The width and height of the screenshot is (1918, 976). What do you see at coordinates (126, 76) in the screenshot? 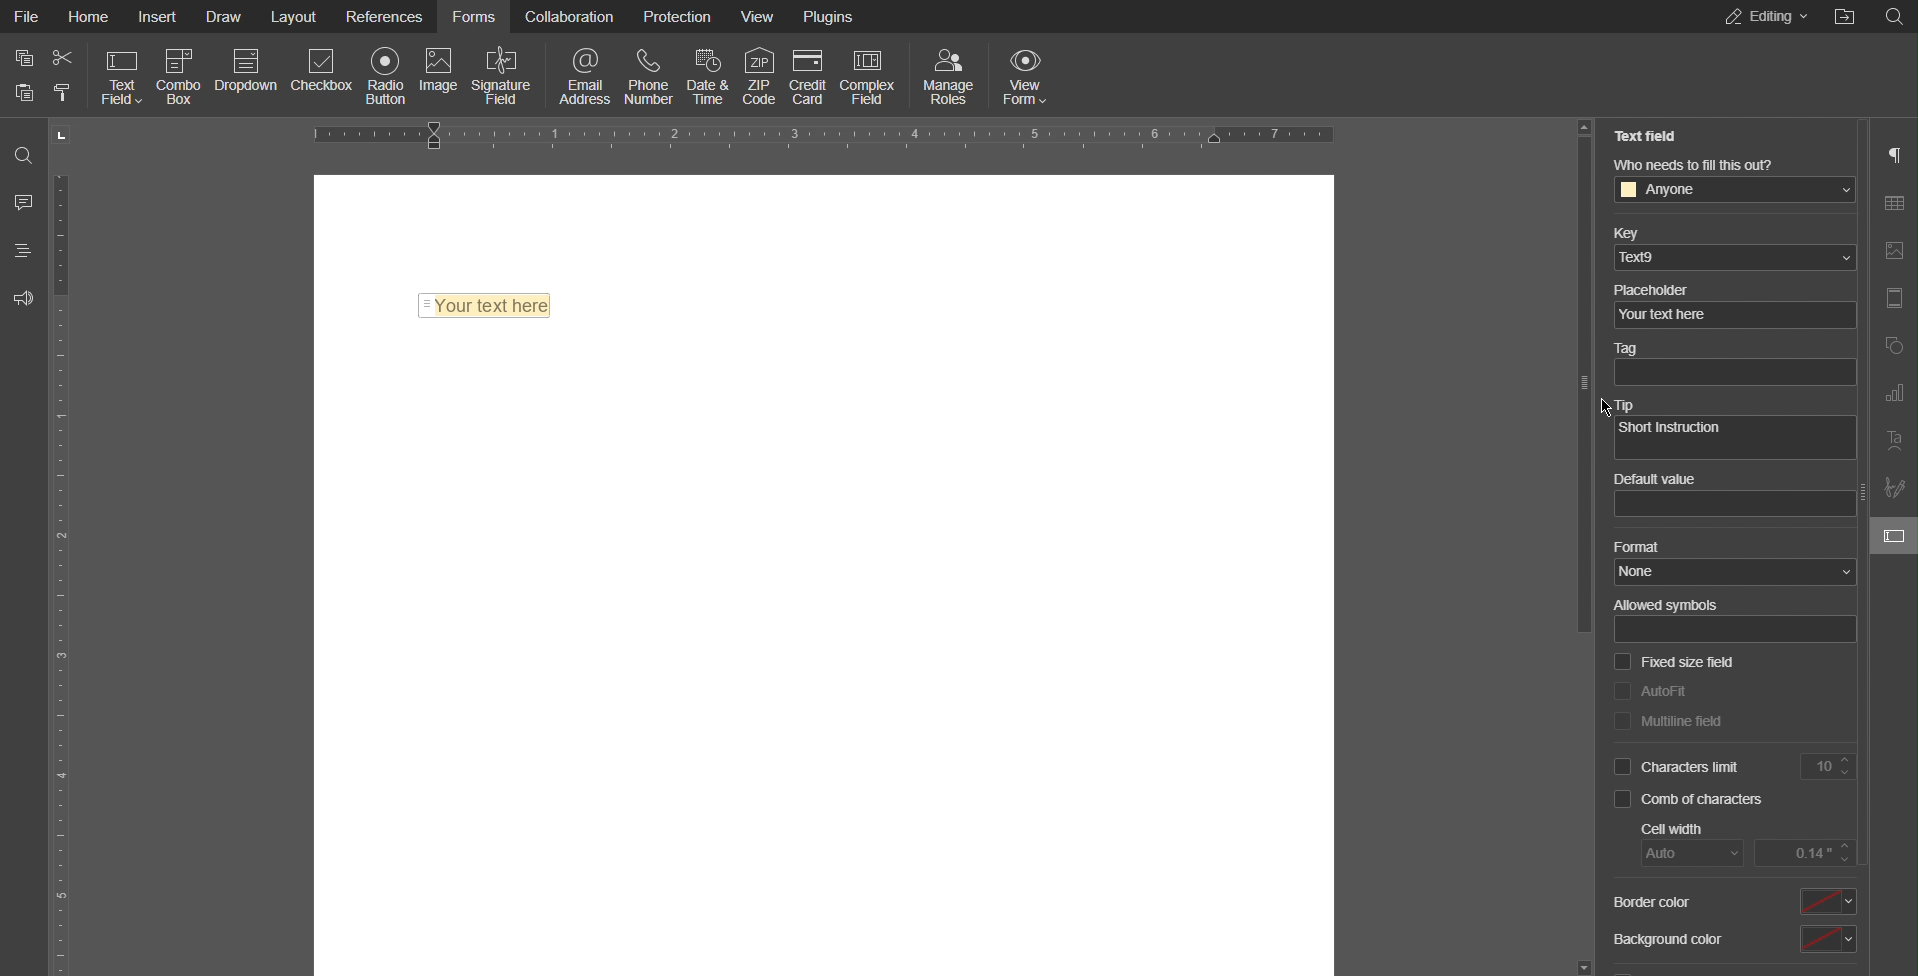
I see `Text Field` at bounding box center [126, 76].